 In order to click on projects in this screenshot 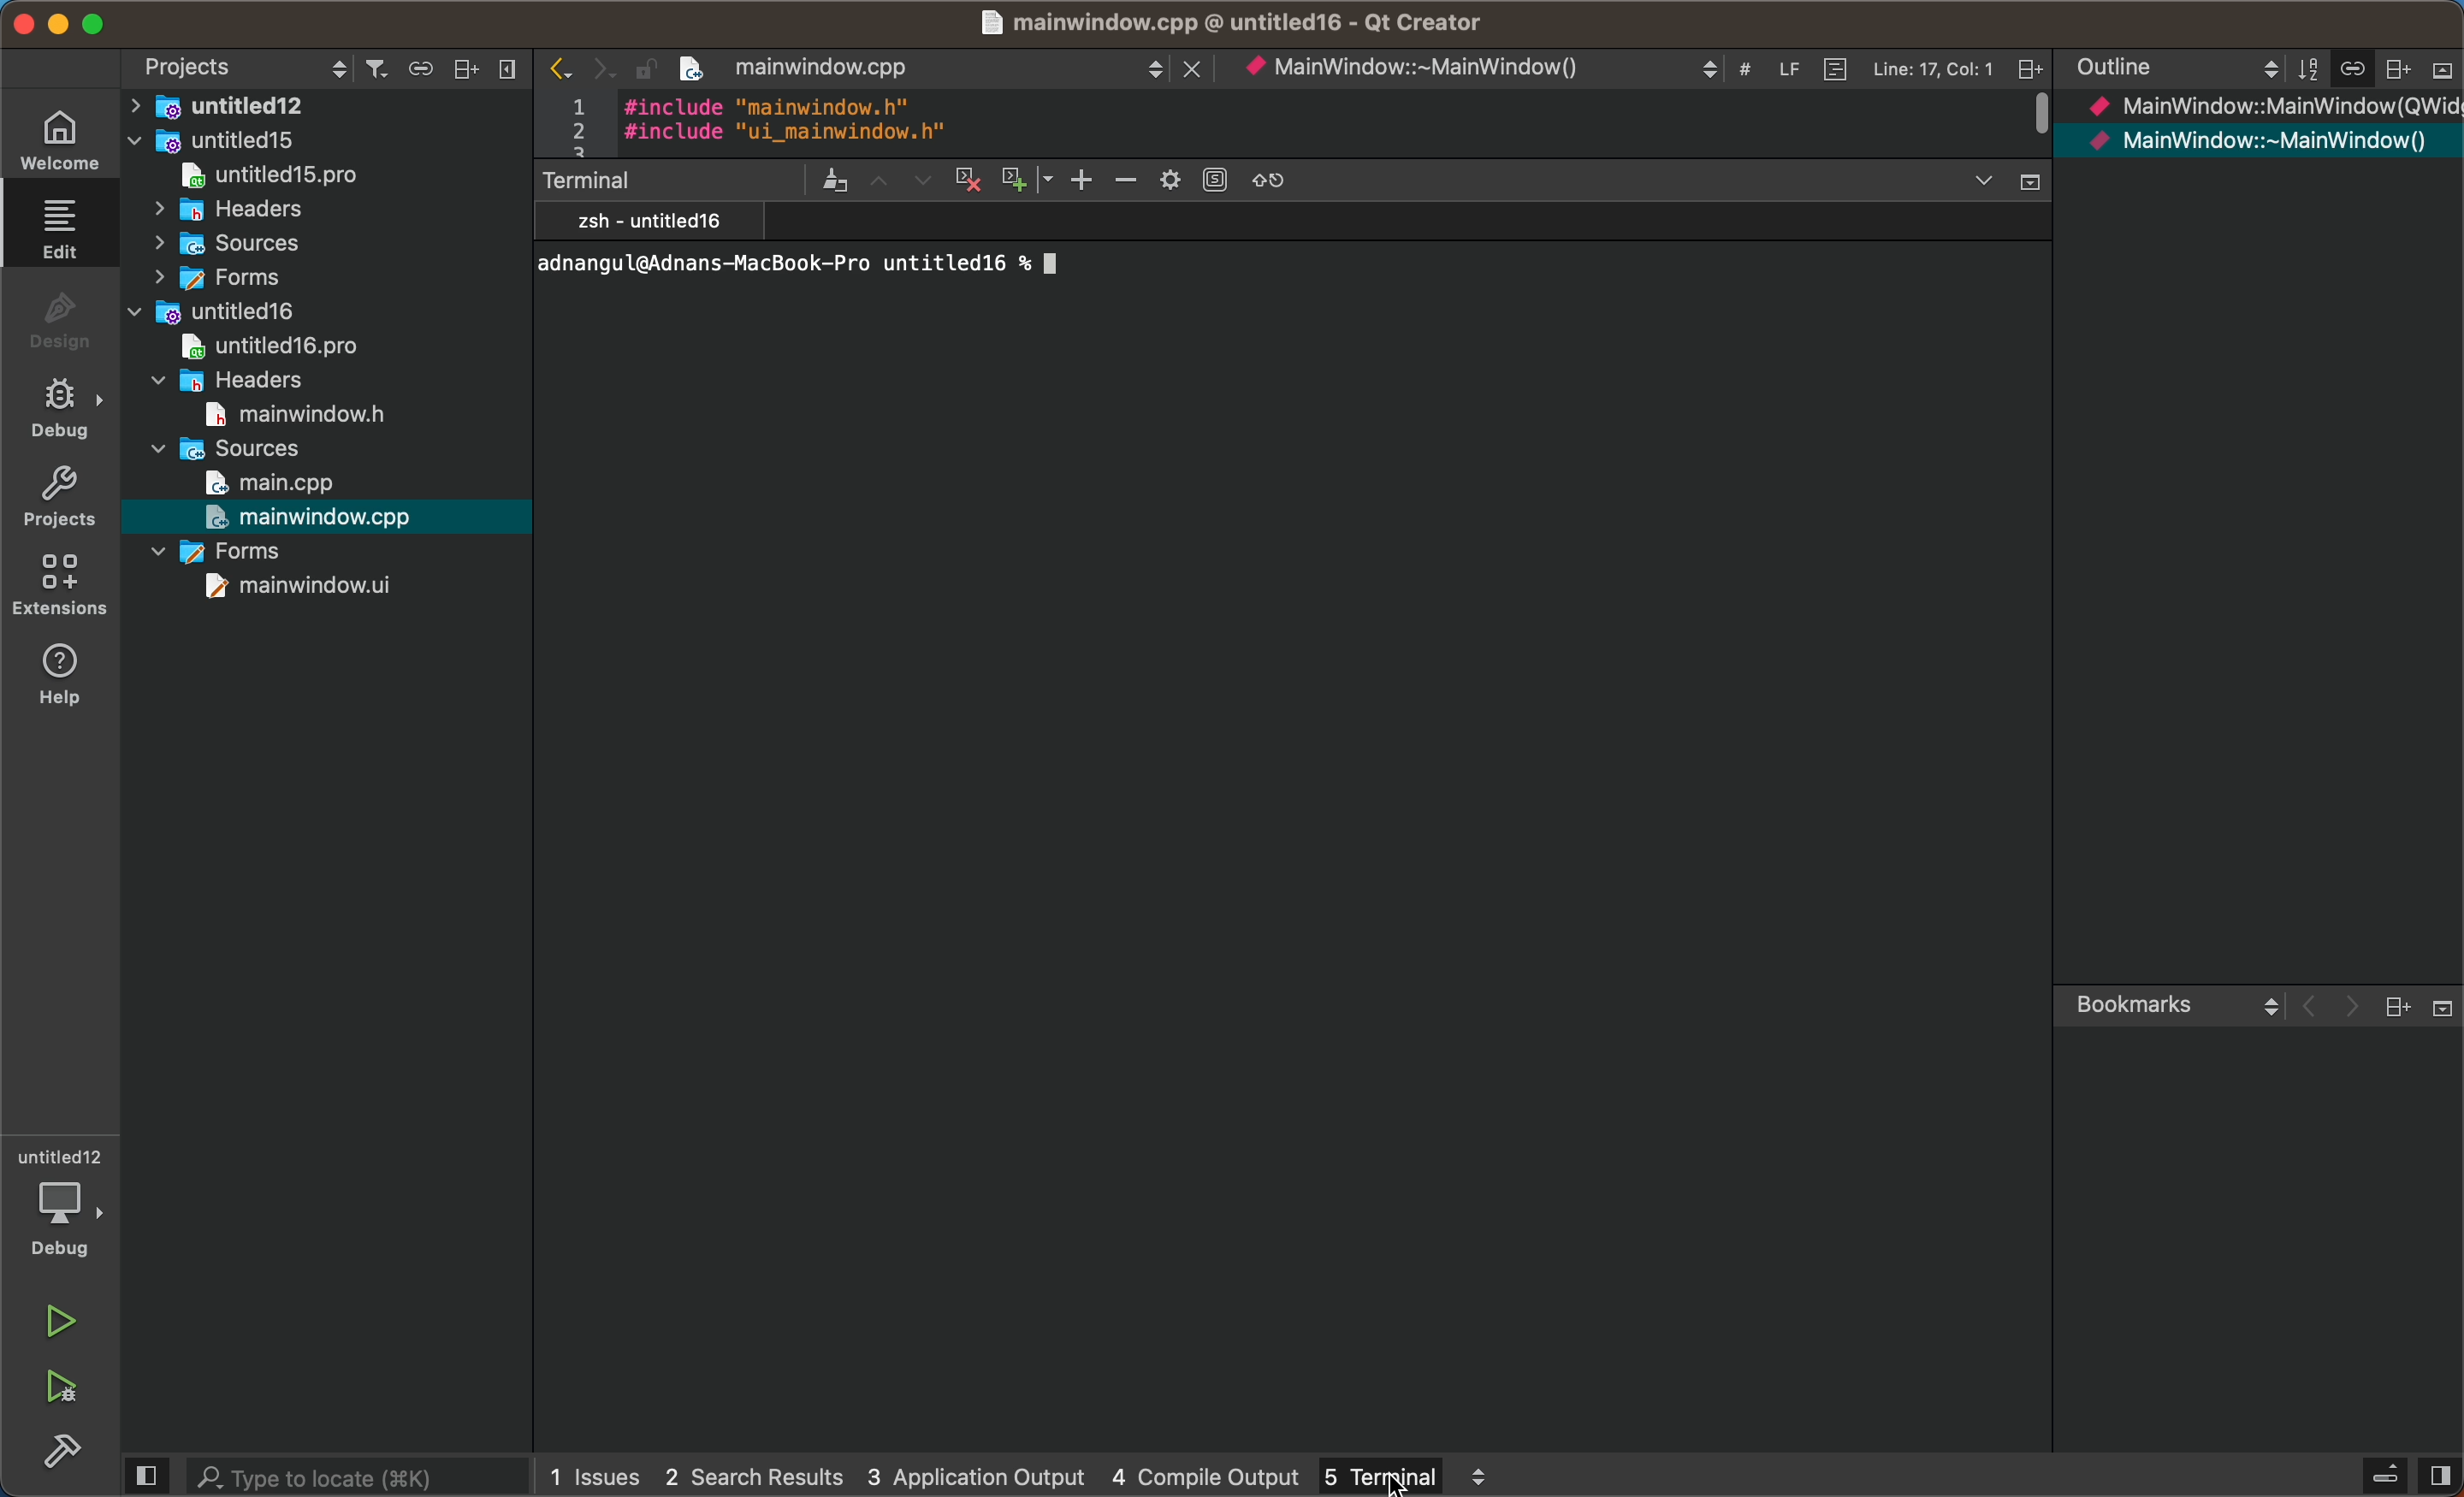, I will do `click(62, 503)`.